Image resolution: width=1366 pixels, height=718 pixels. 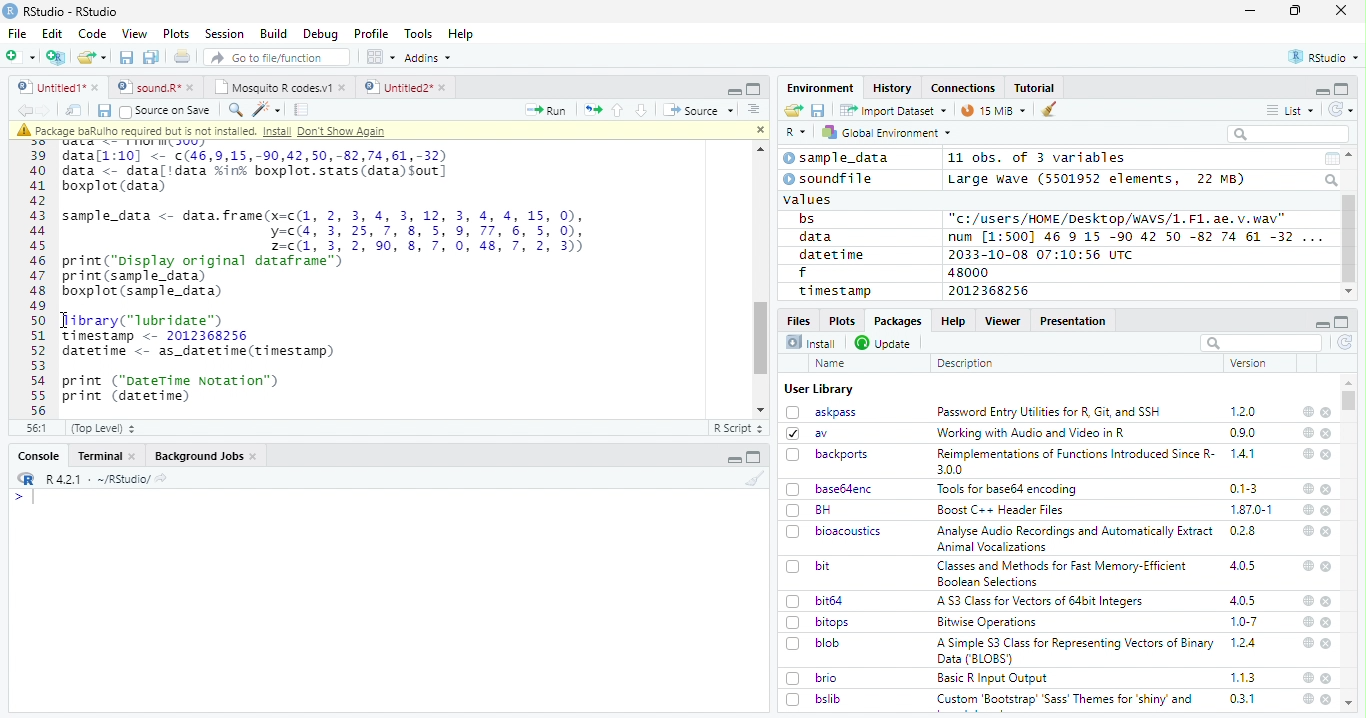 What do you see at coordinates (1038, 159) in the screenshot?
I see `11 obs. of 3 variables` at bounding box center [1038, 159].